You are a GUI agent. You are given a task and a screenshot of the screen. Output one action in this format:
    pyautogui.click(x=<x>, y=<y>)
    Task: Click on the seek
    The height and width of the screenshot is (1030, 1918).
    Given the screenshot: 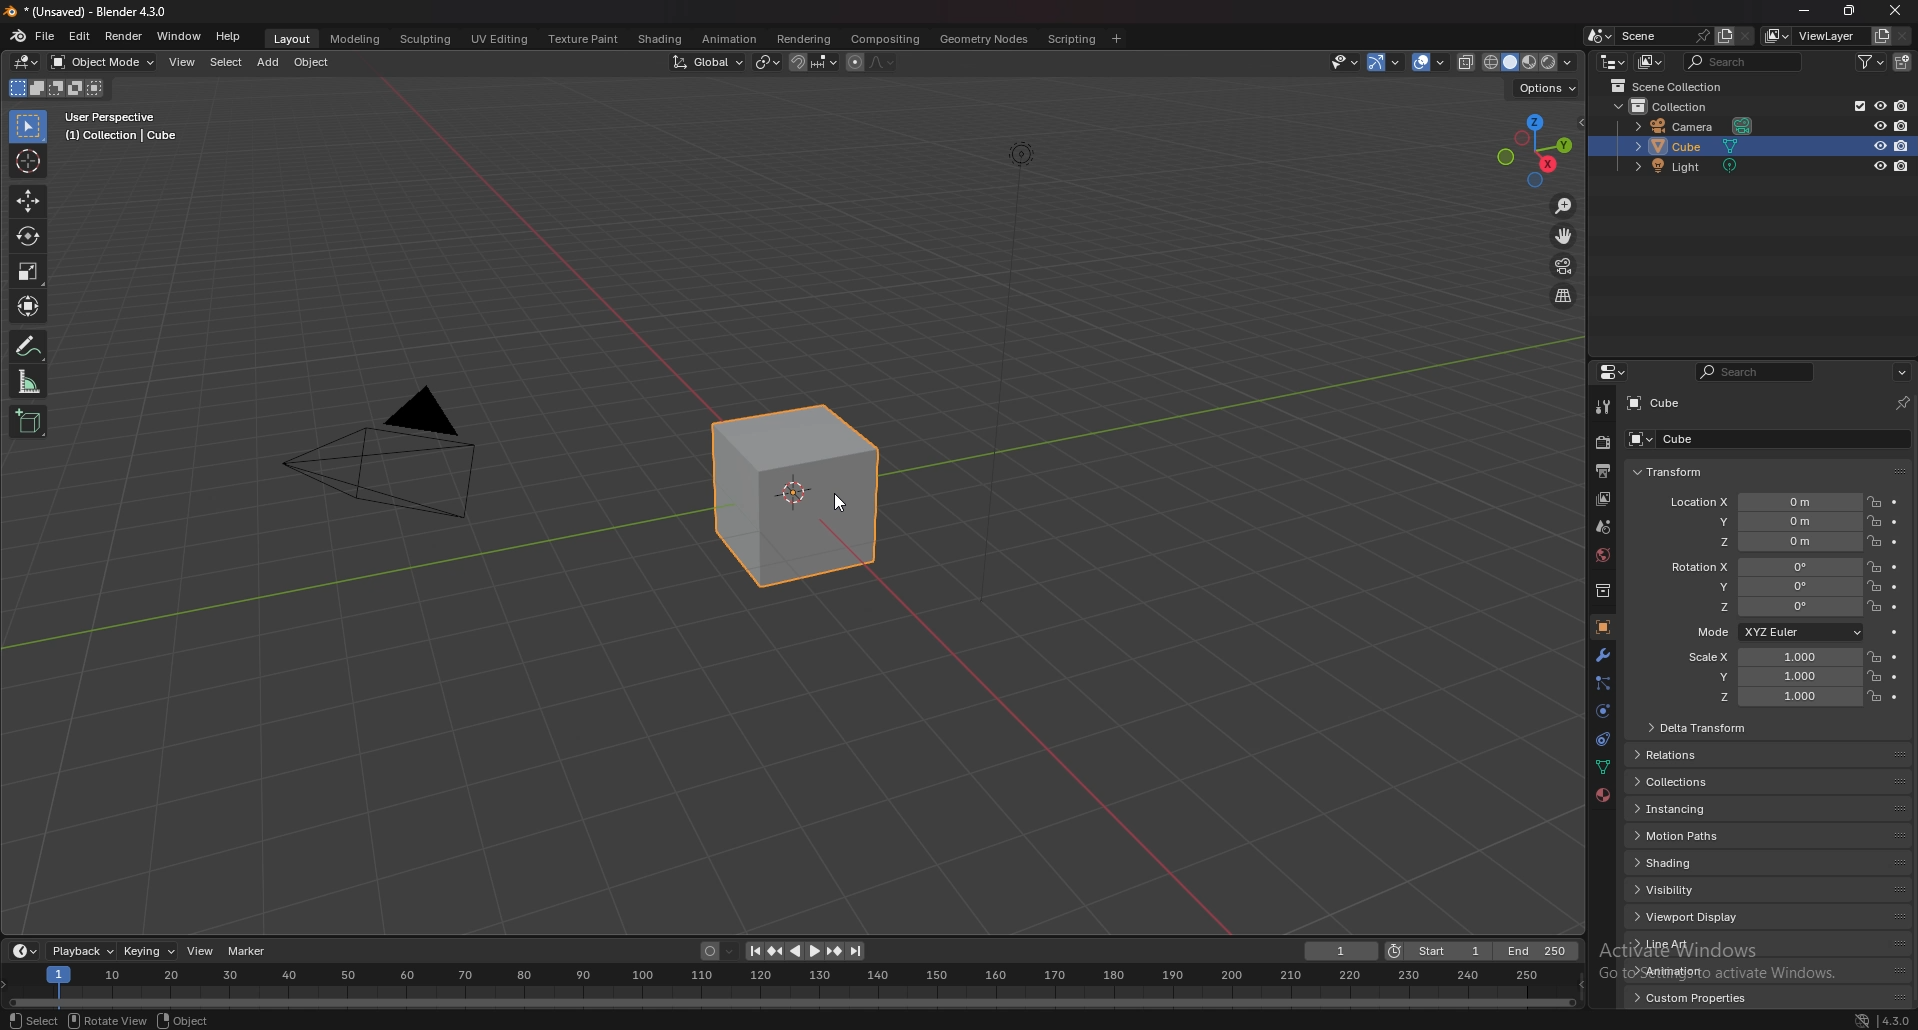 What is the action you would take?
    pyautogui.click(x=796, y=987)
    